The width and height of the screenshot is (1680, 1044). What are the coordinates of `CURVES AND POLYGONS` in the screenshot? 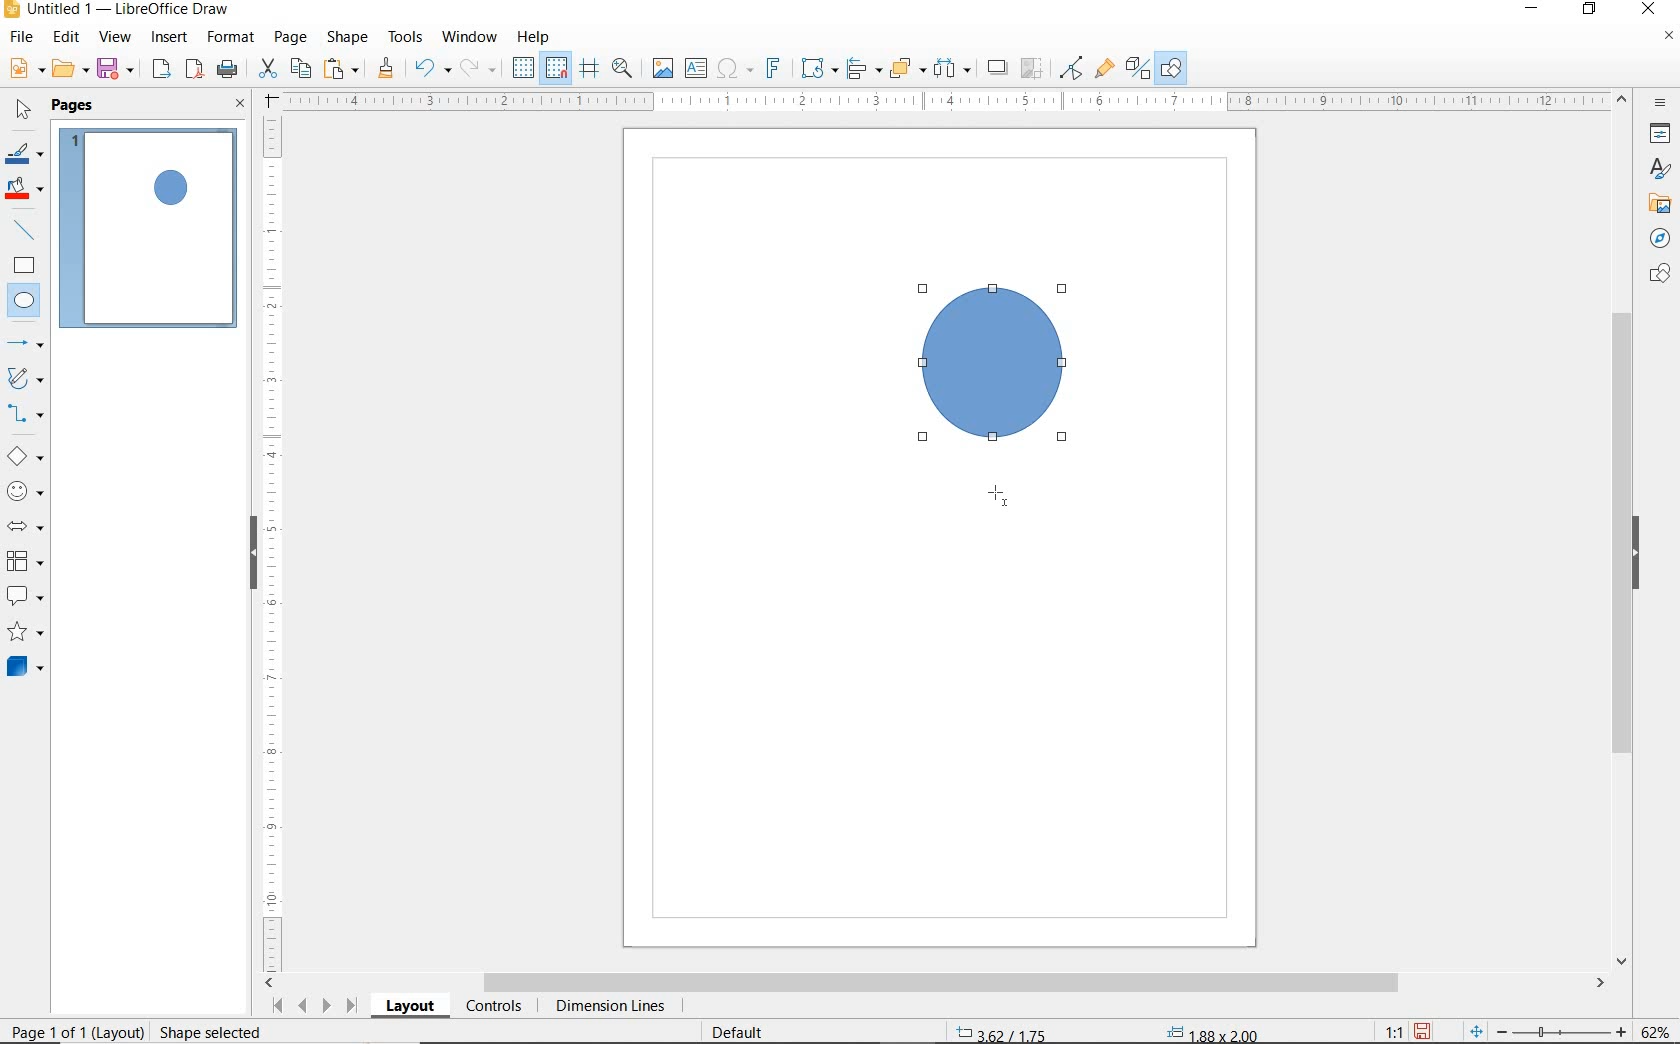 It's located at (24, 380).